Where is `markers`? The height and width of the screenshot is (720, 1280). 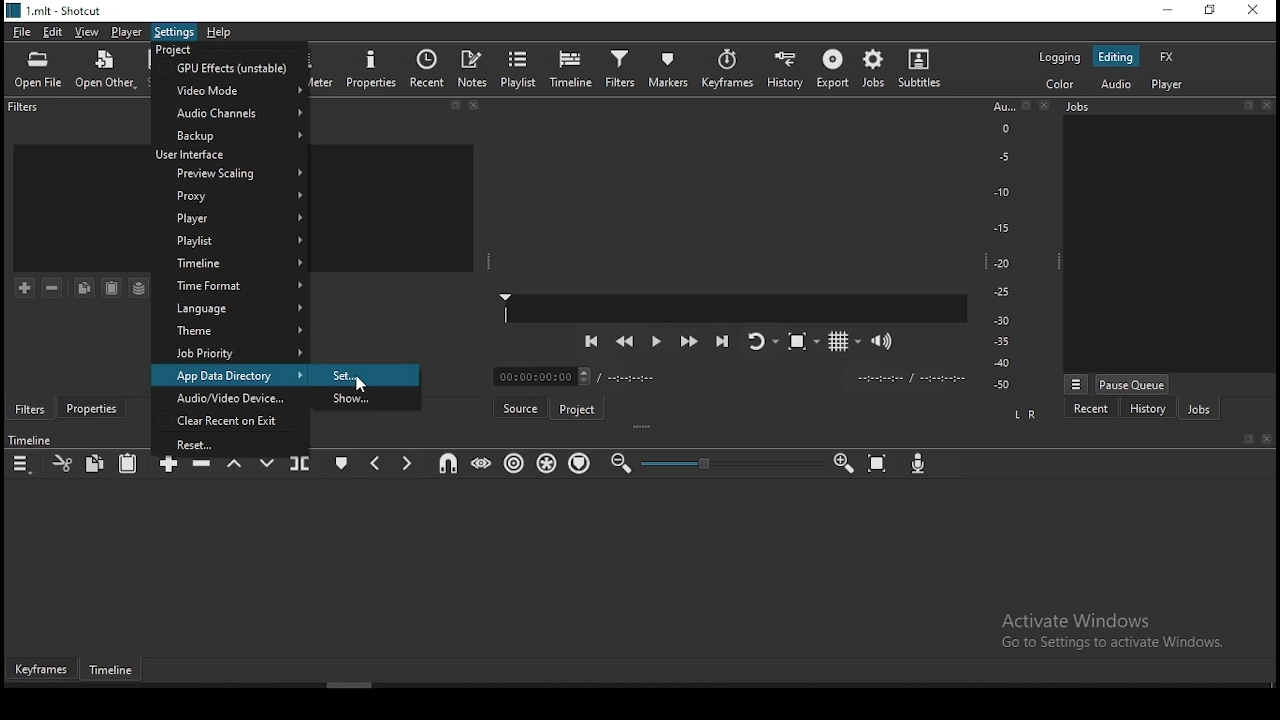 markers is located at coordinates (671, 69).